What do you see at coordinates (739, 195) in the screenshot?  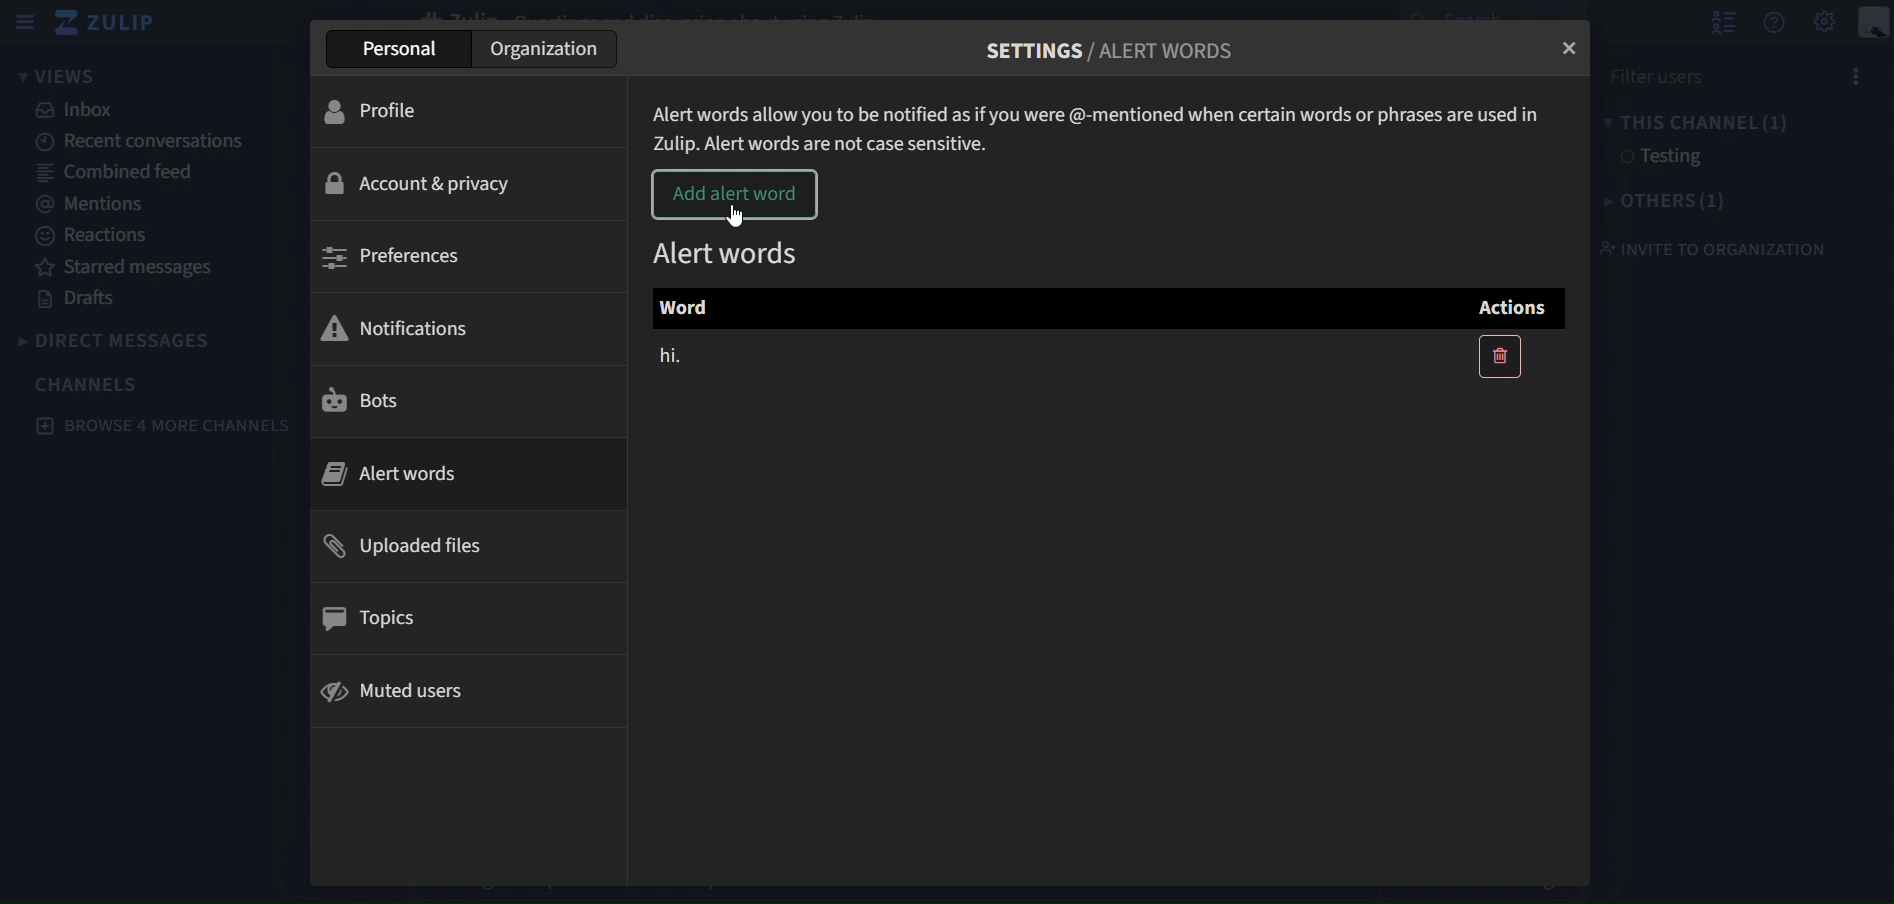 I see `add alert word` at bounding box center [739, 195].